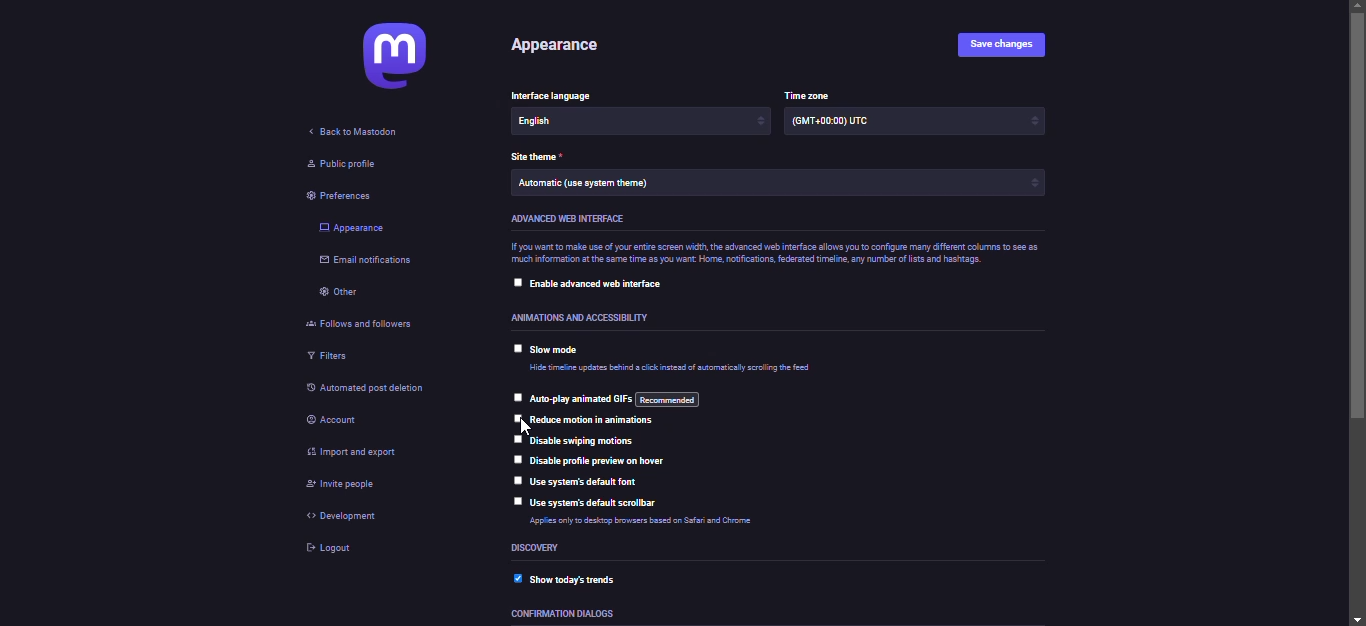 The height and width of the screenshot is (626, 1366). Describe the element at coordinates (348, 196) in the screenshot. I see `preferences` at that location.